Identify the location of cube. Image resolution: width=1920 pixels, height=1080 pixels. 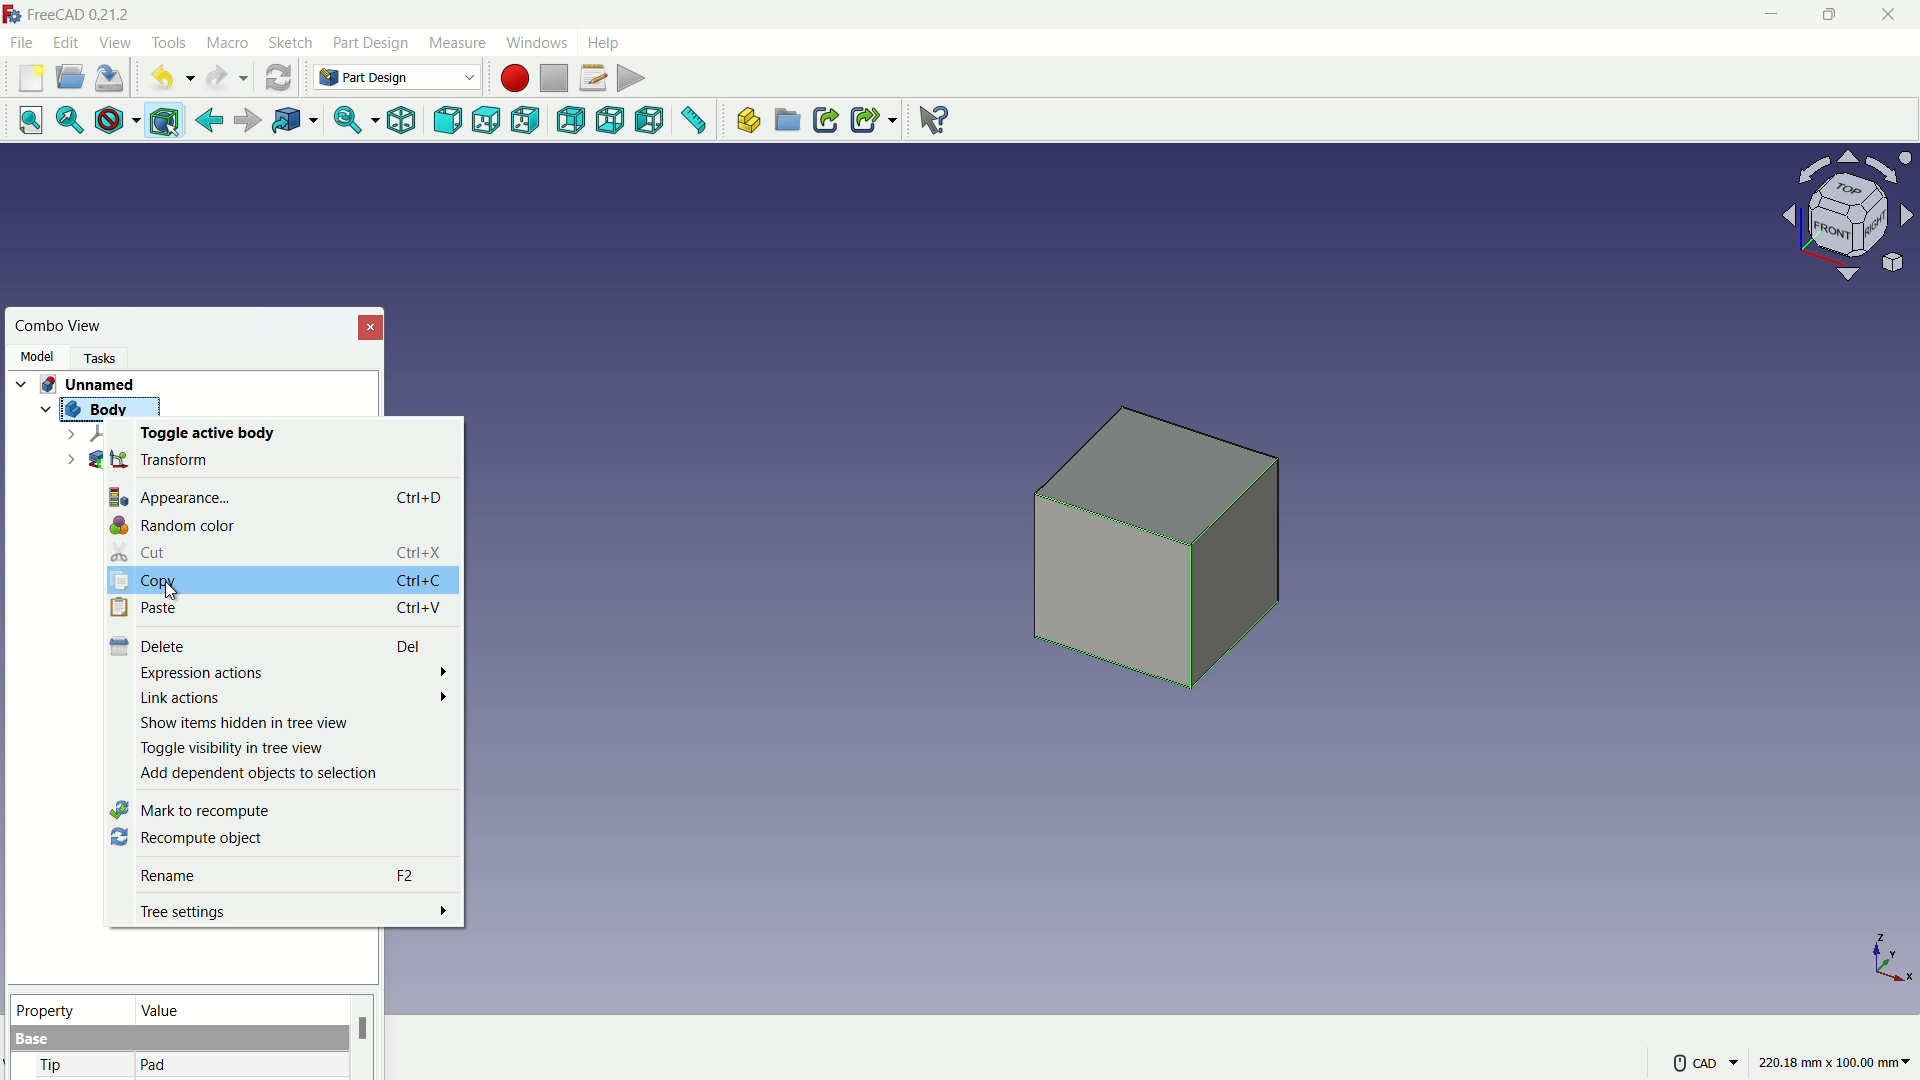
(1163, 558).